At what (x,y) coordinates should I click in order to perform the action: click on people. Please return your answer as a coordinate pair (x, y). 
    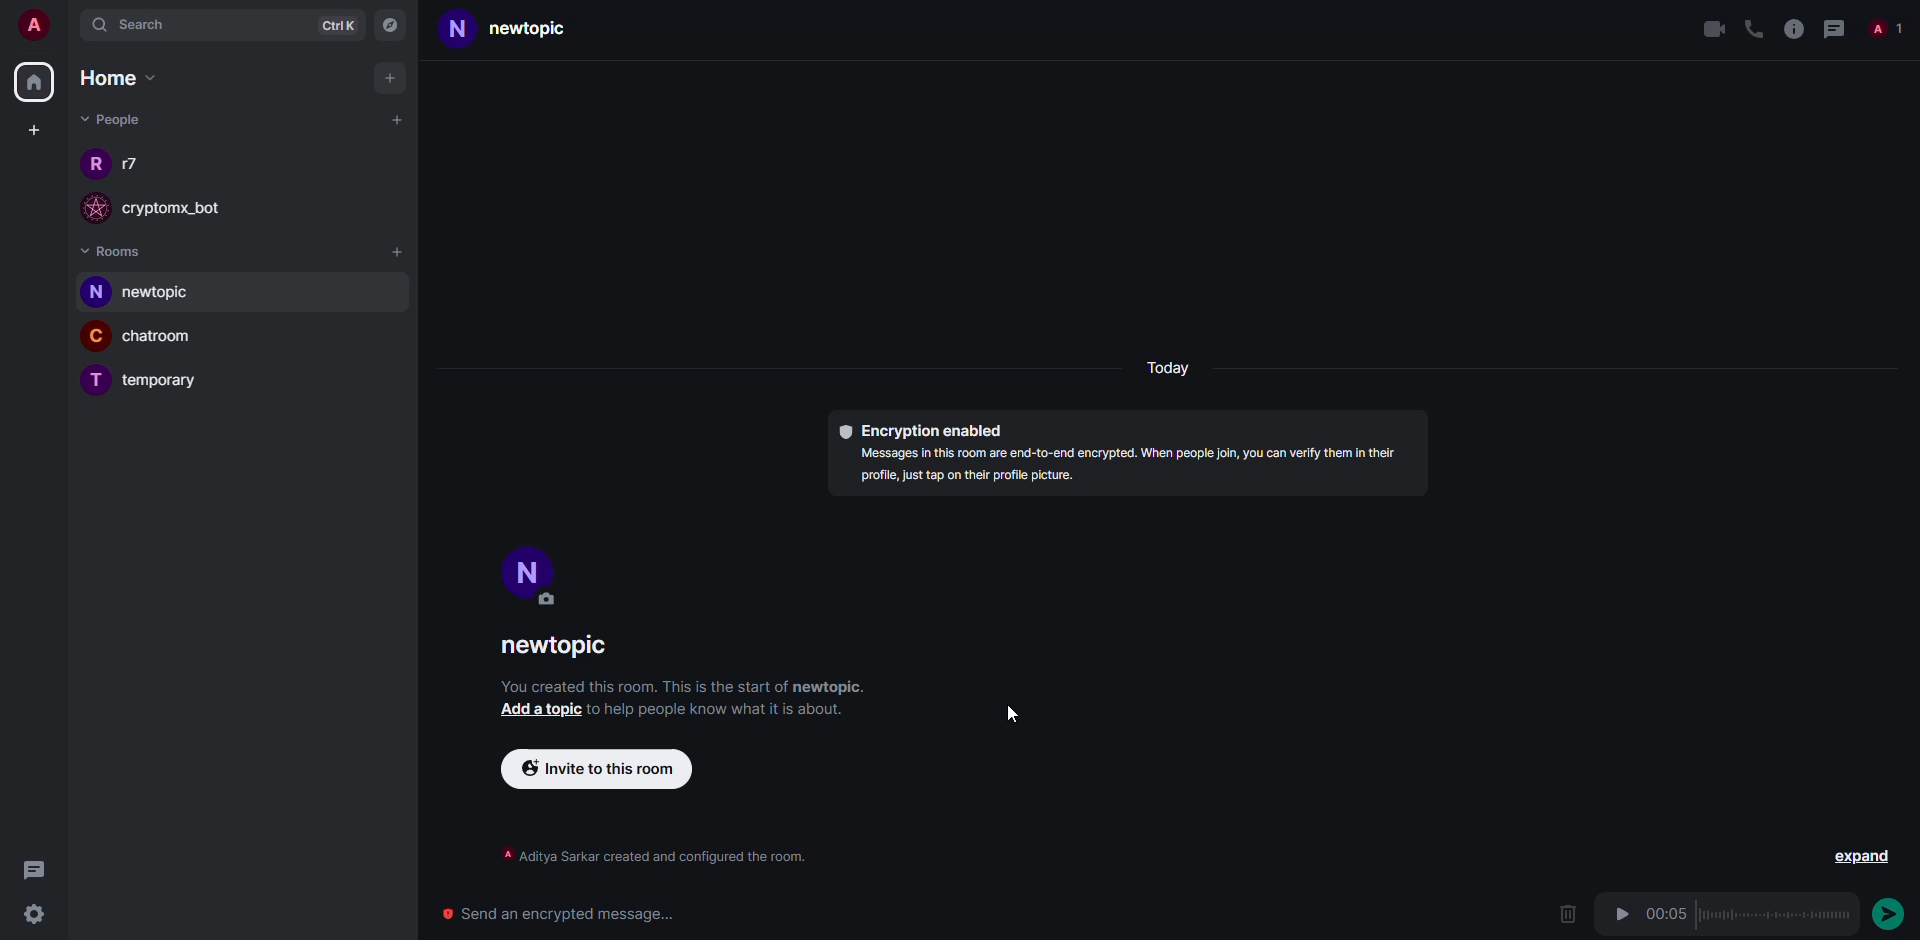
    Looking at the image, I should click on (133, 164).